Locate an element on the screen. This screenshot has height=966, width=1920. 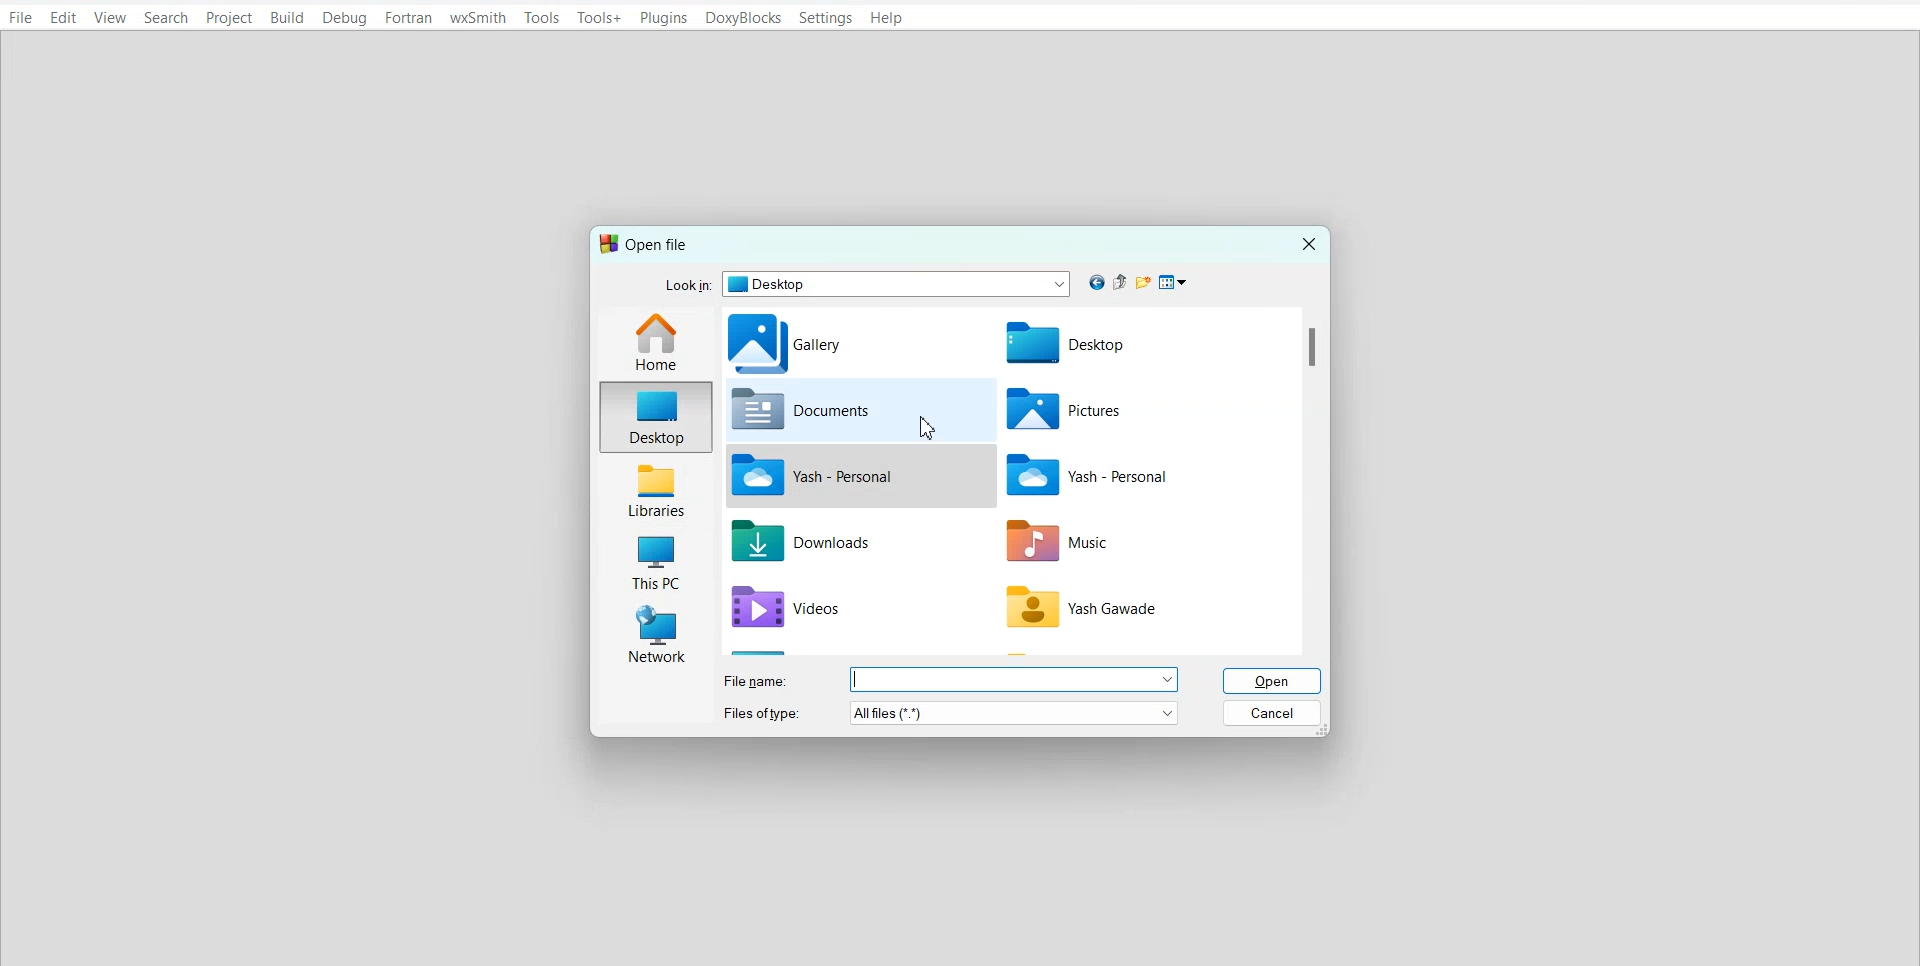
File name is located at coordinates (759, 679).